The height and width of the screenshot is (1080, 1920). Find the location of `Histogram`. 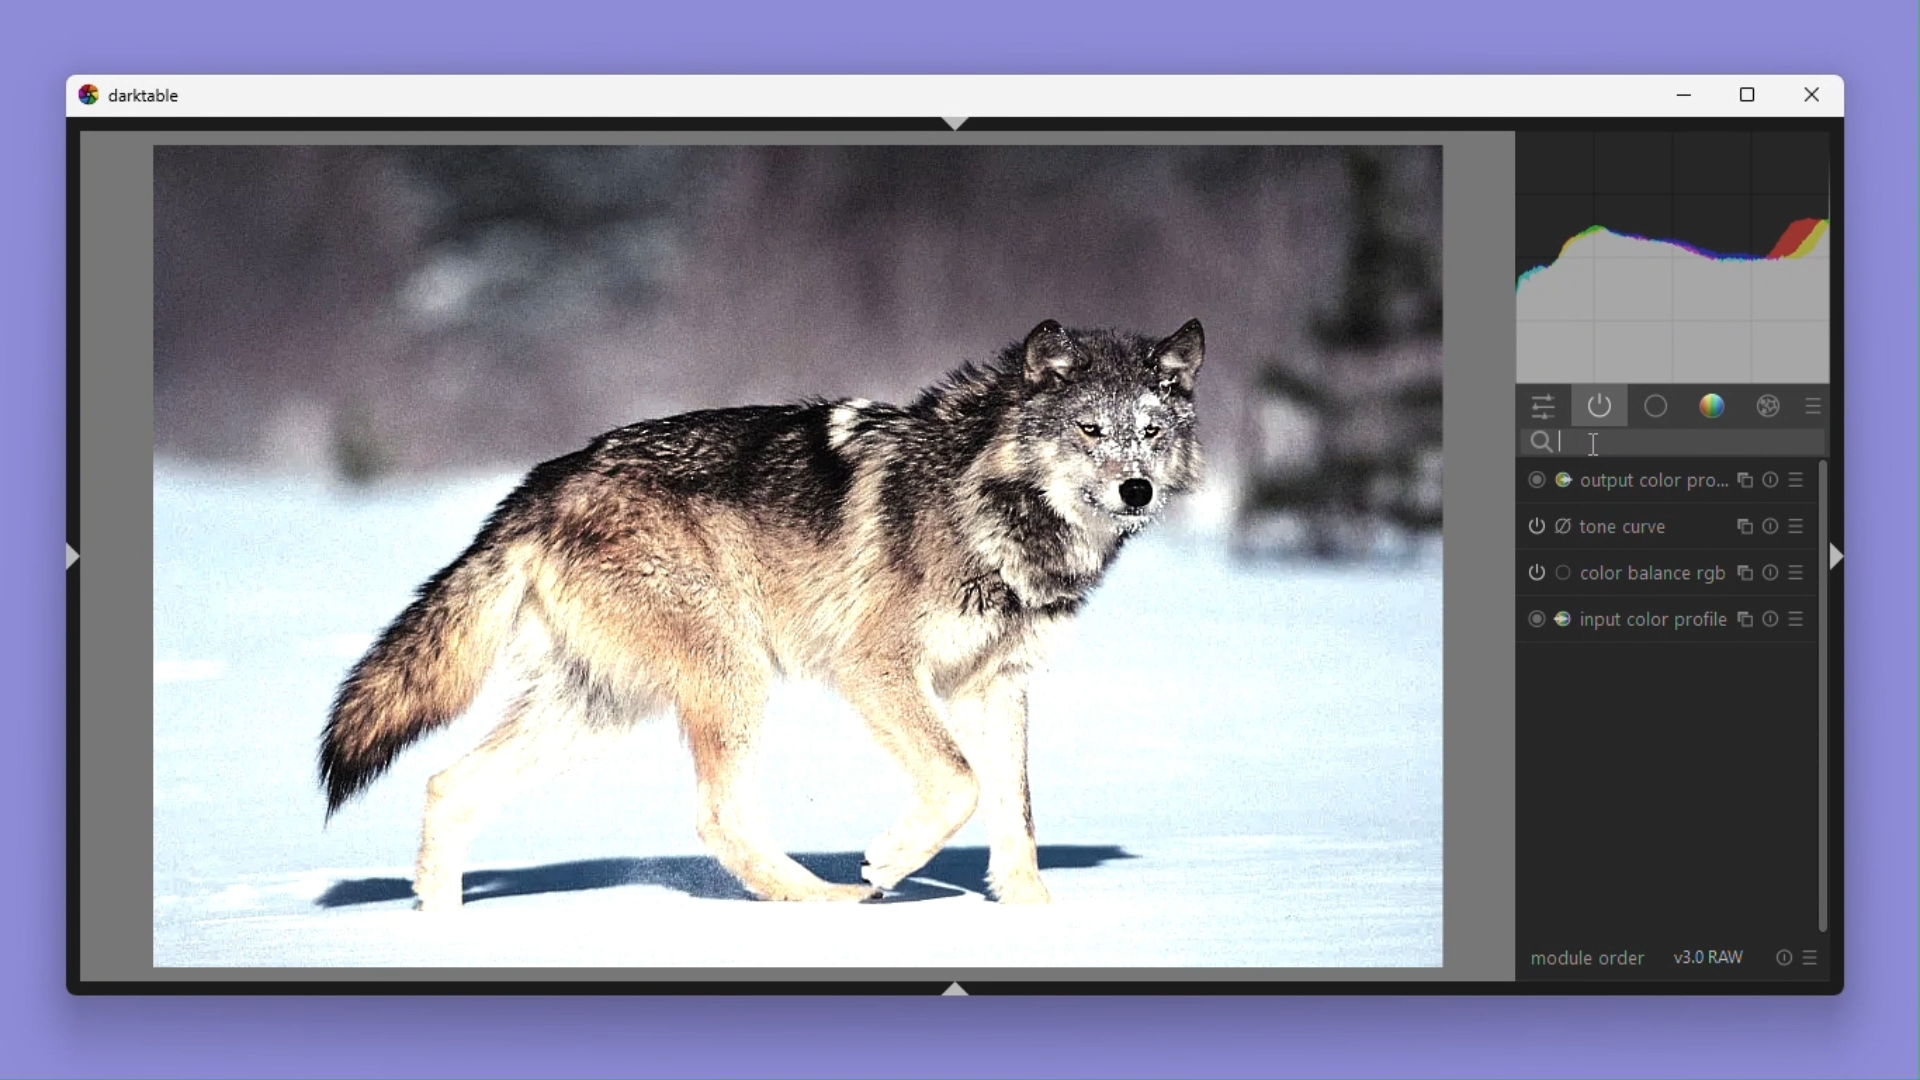

Histogram is located at coordinates (1679, 253).